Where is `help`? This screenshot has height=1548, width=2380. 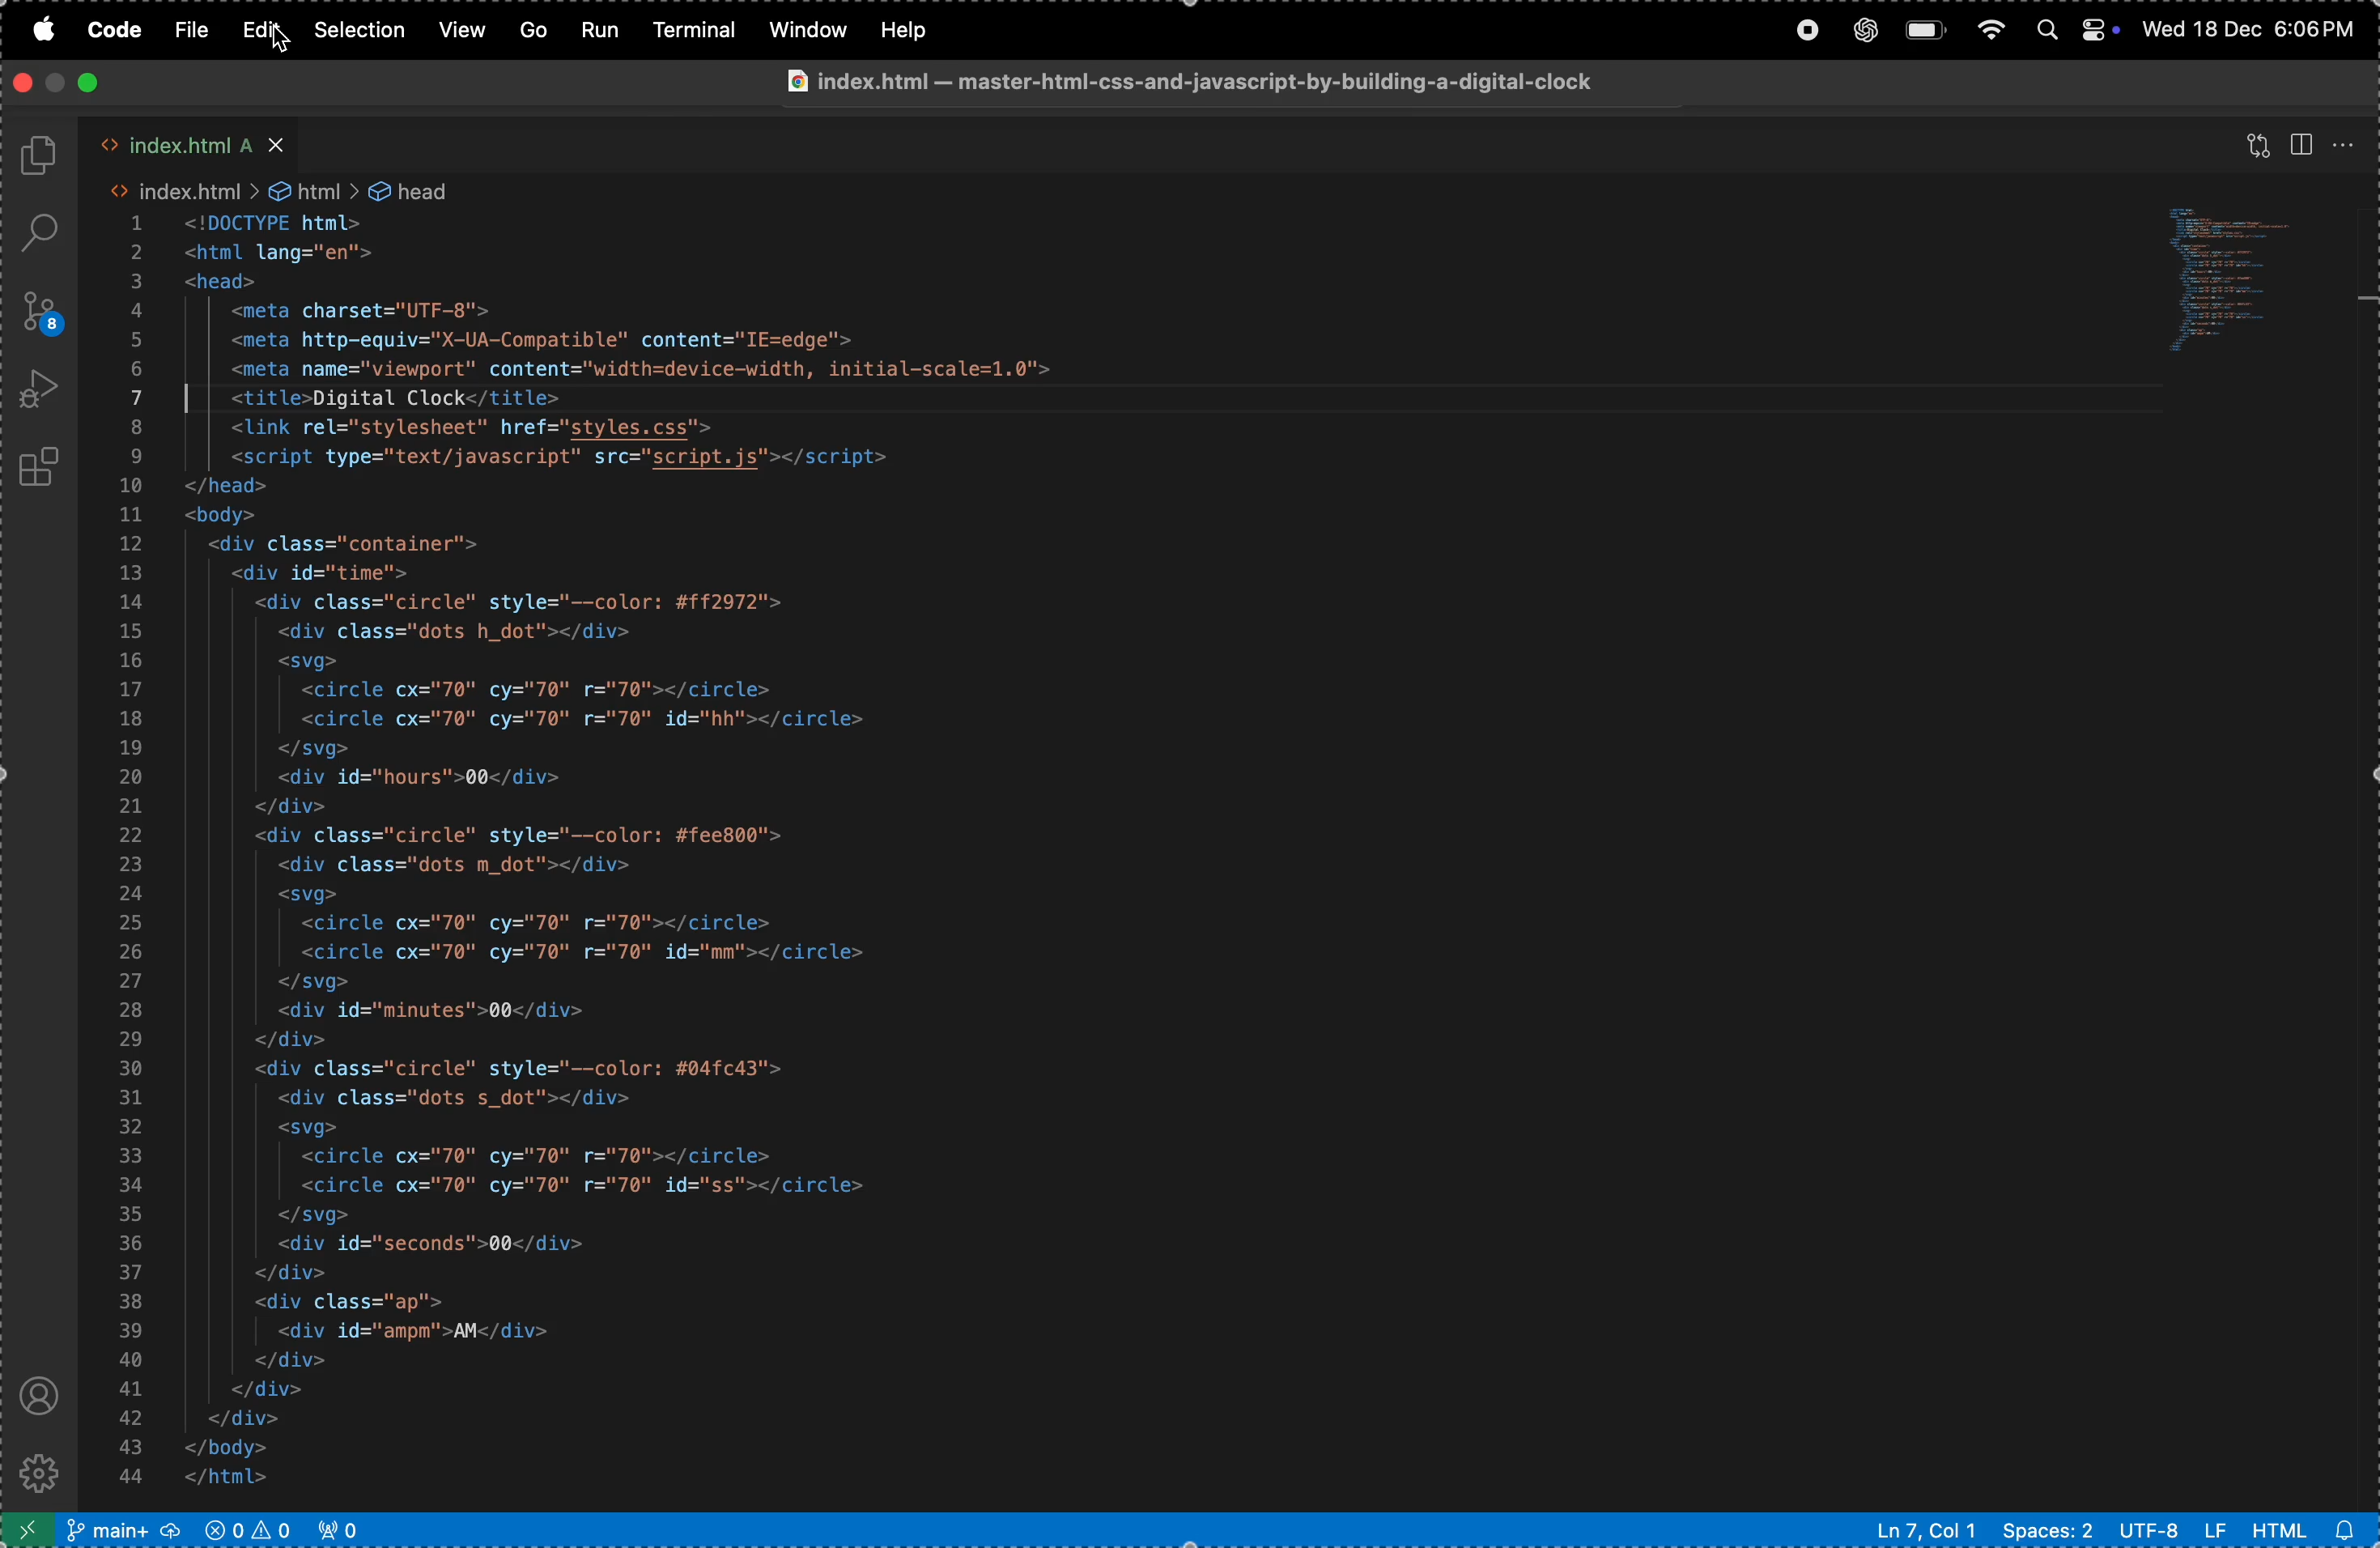 help is located at coordinates (912, 28).